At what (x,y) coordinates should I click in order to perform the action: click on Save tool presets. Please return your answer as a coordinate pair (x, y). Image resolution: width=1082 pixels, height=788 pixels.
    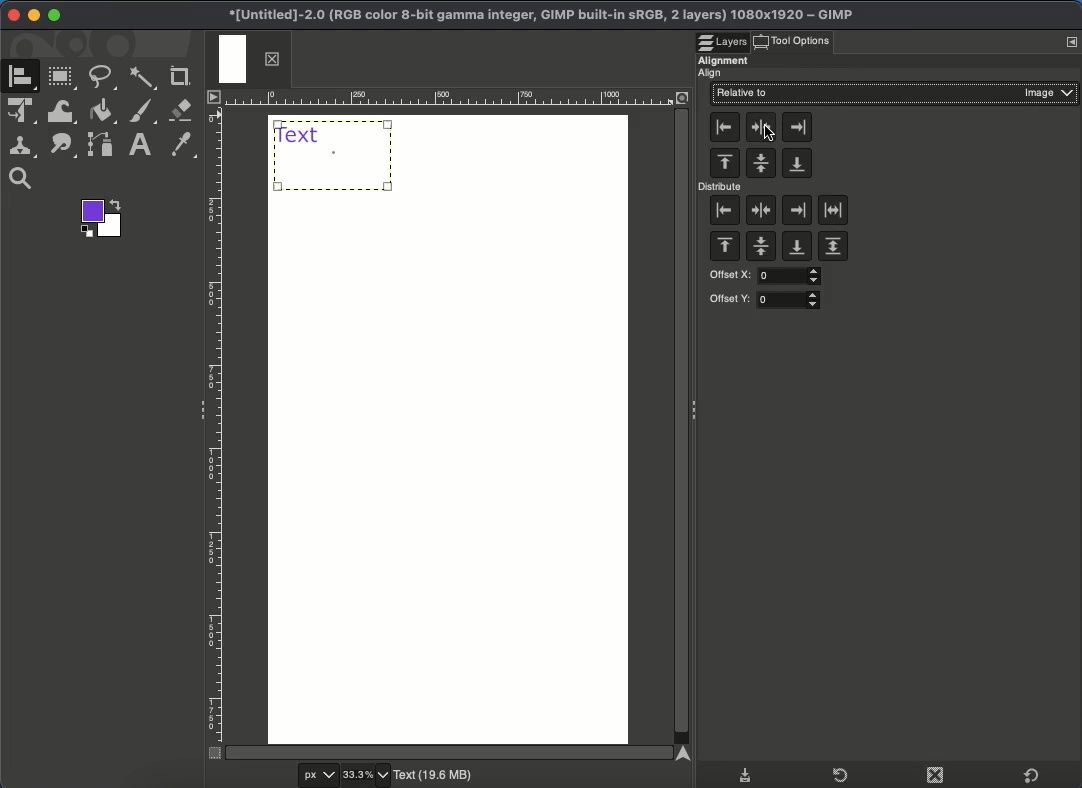
    Looking at the image, I should click on (747, 773).